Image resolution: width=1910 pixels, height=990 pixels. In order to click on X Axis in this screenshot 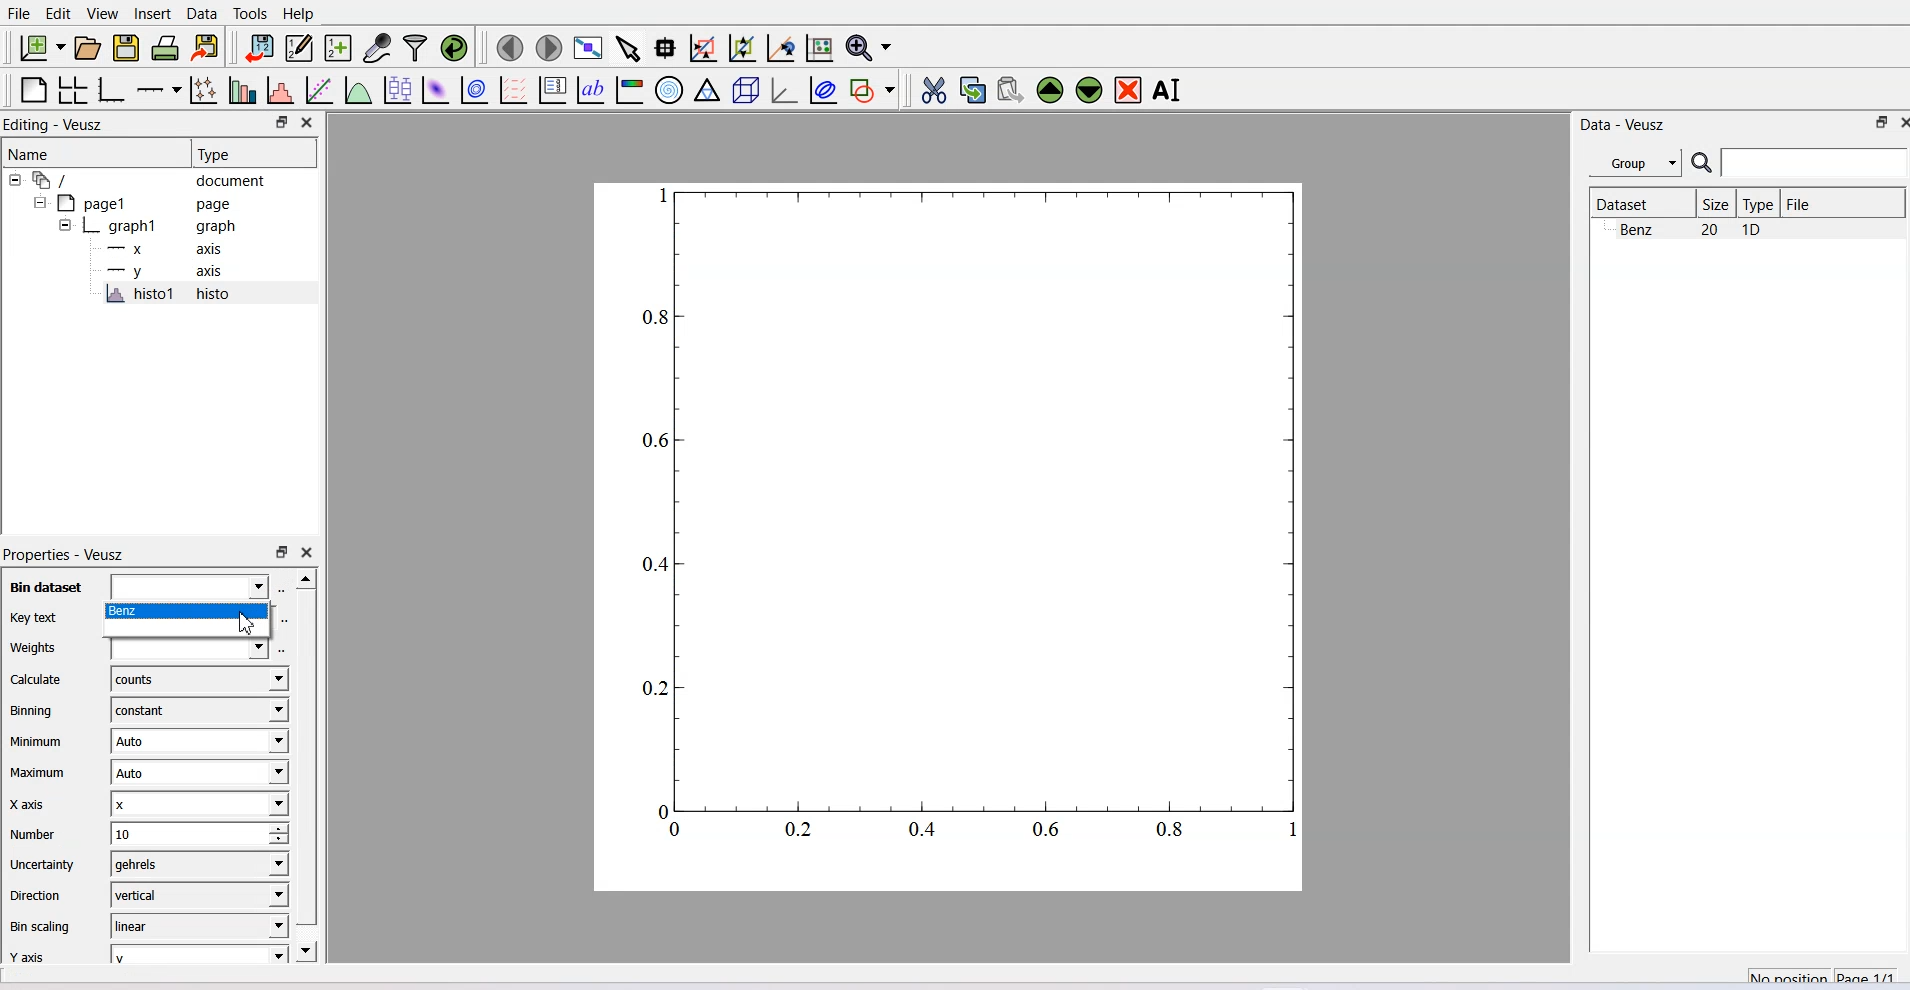, I will do `click(170, 249)`.